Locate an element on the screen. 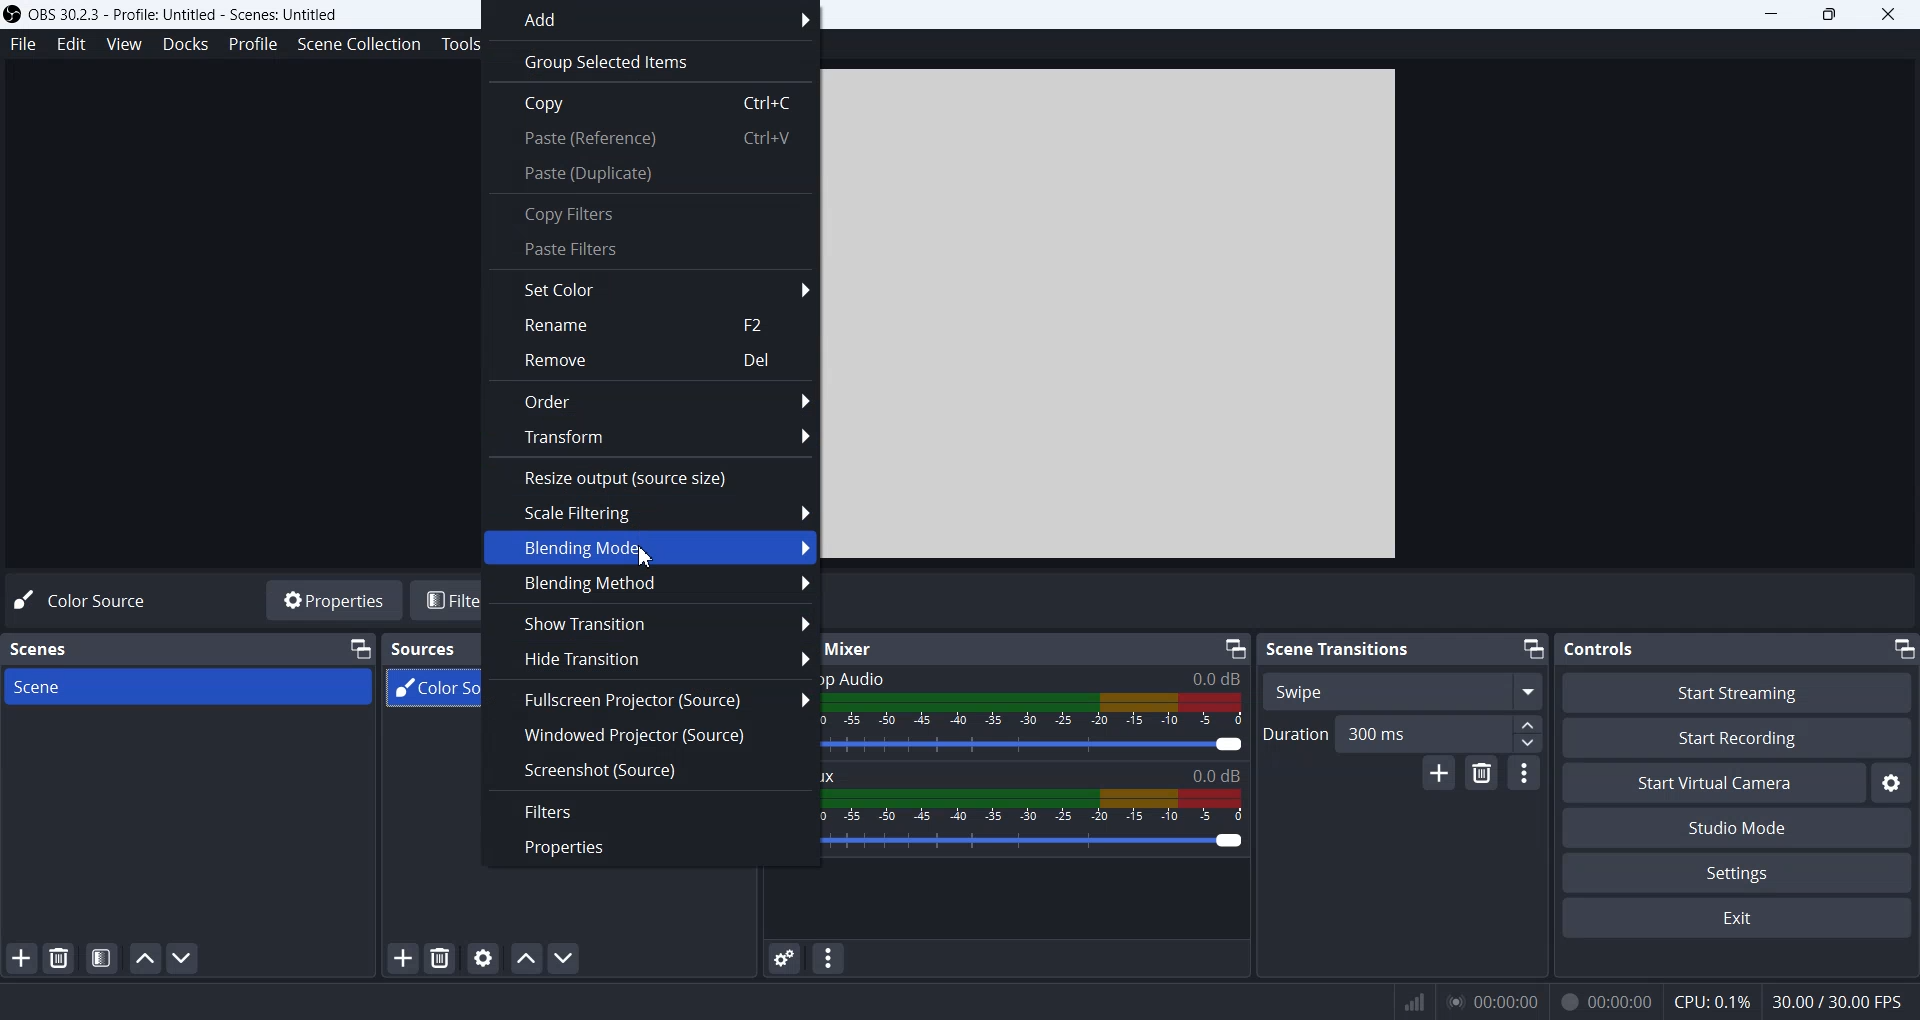 This screenshot has height=1020, width=1920. Paste Filters is located at coordinates (649, 249).